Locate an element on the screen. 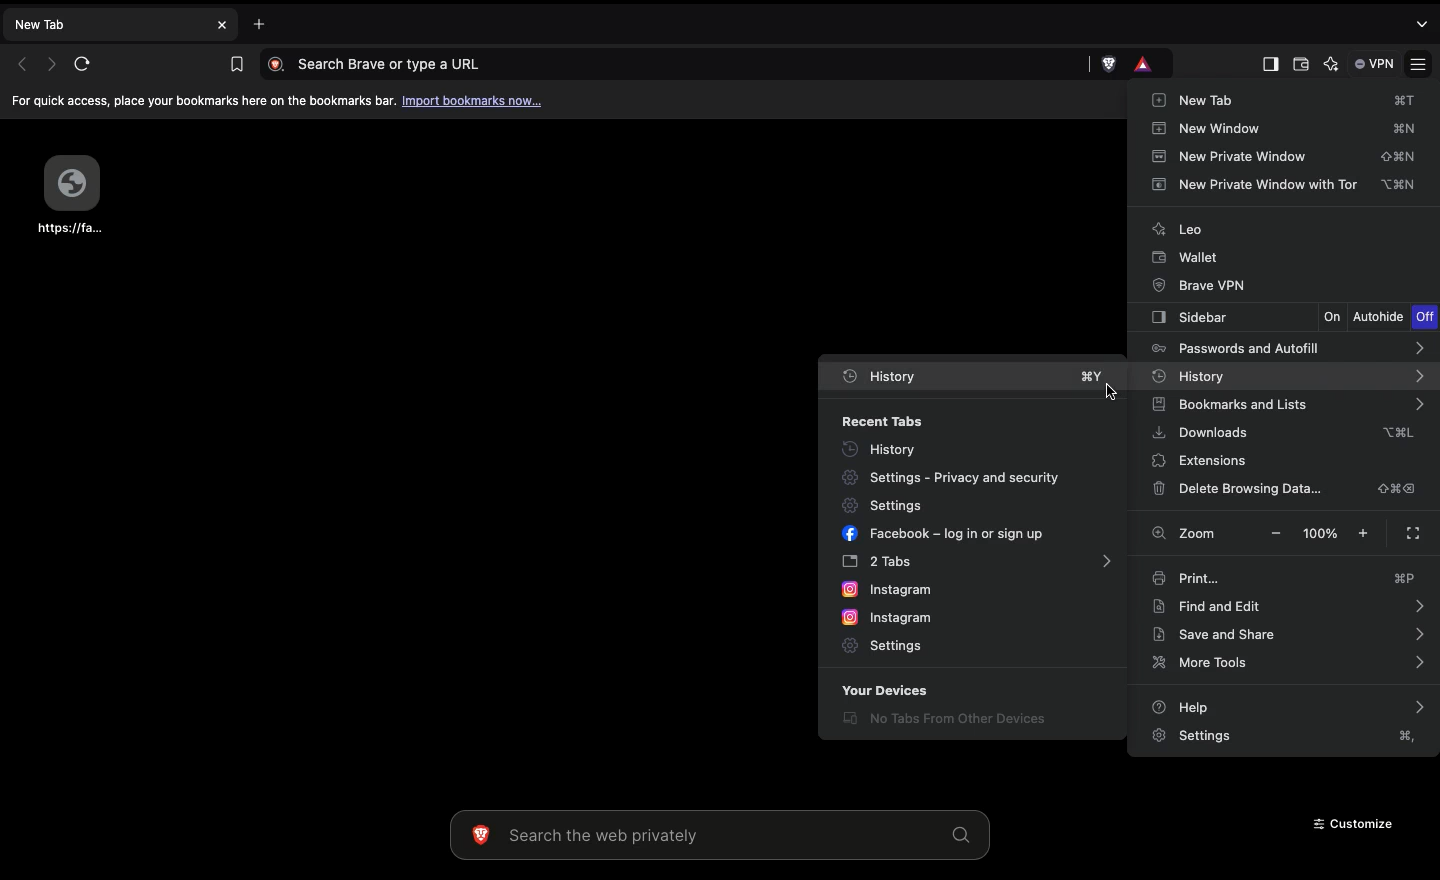 Image resolution: width=1440 pixels, height=880 pixels. Facebook is located at coordinates (948, 536).